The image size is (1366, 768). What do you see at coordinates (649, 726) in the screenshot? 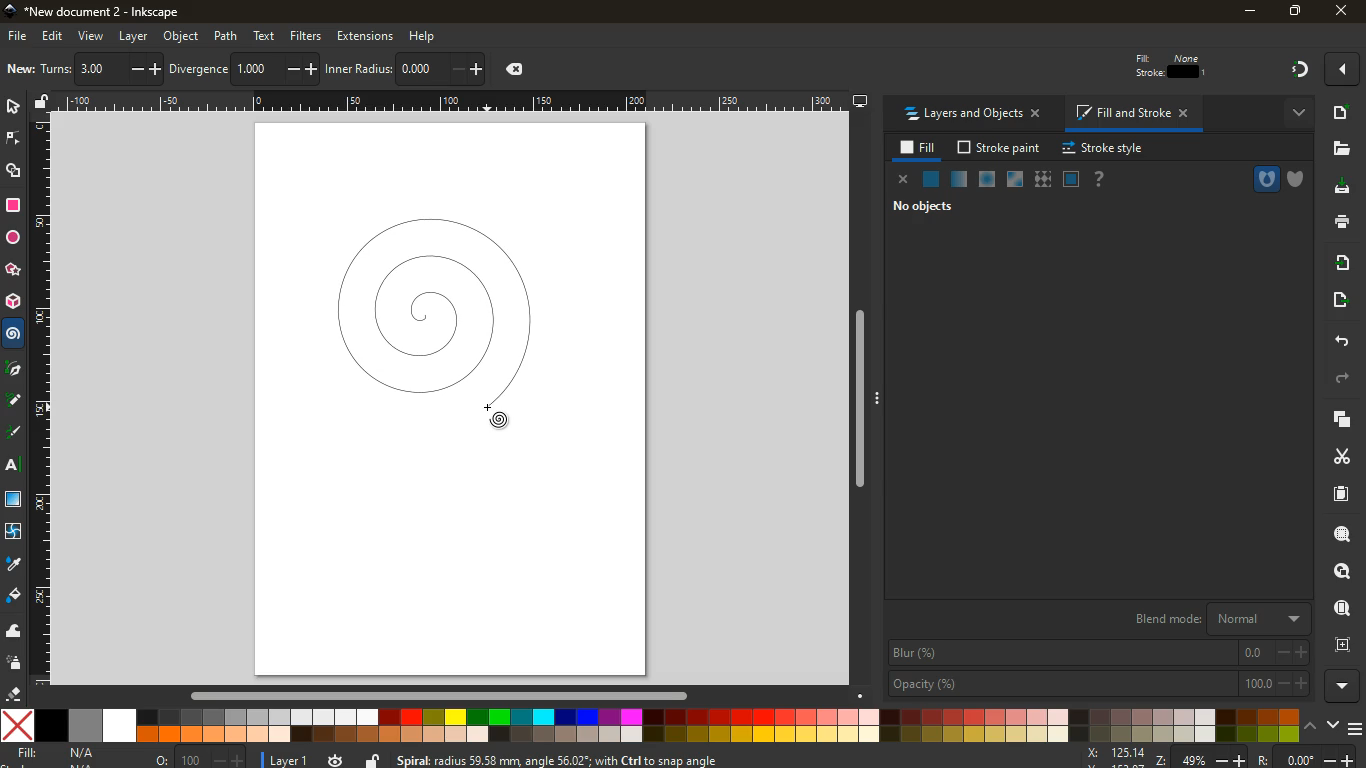
I see `color` at bounding box center [649, 726].